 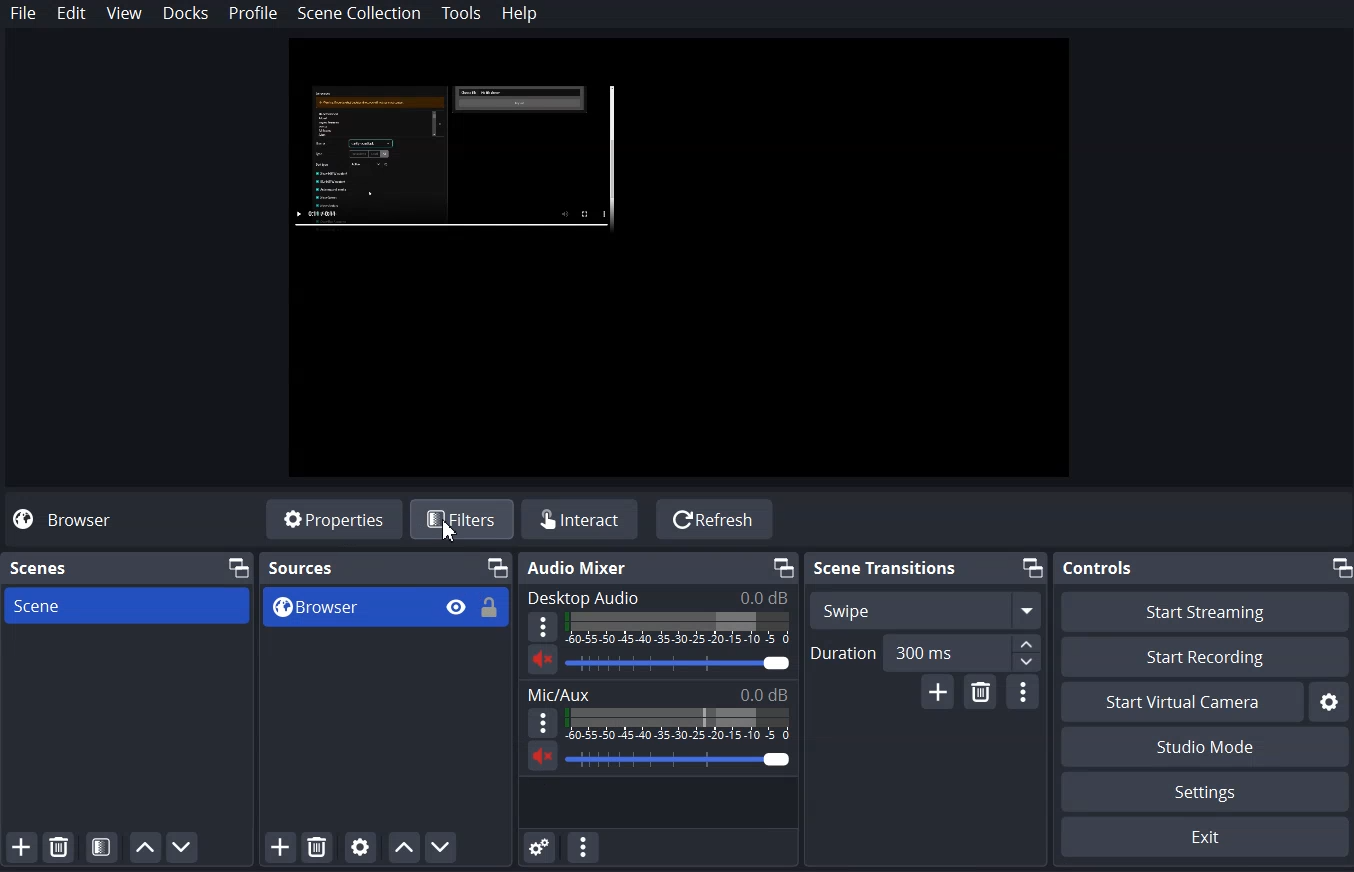 I want to click on Exit, so click(x=1207, y=837).